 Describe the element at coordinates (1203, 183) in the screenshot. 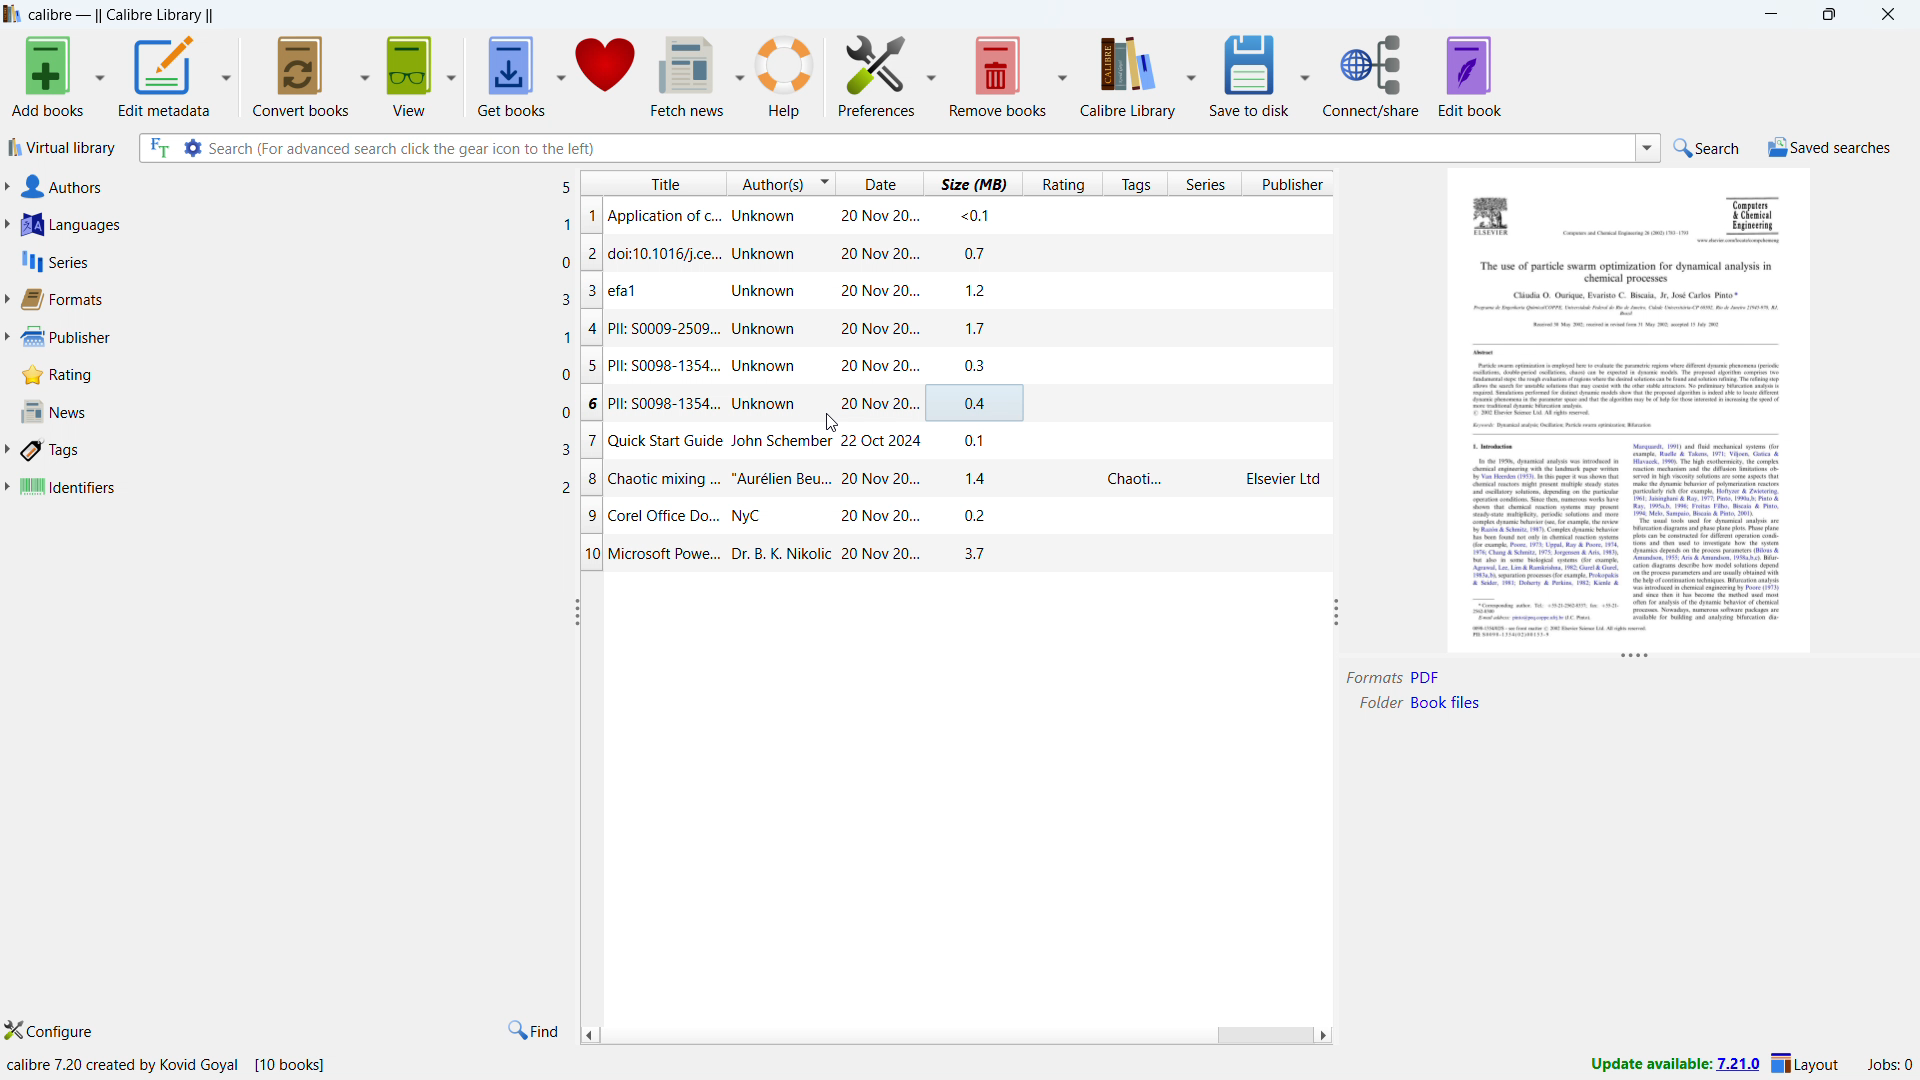

I see `sort by series` at that location.